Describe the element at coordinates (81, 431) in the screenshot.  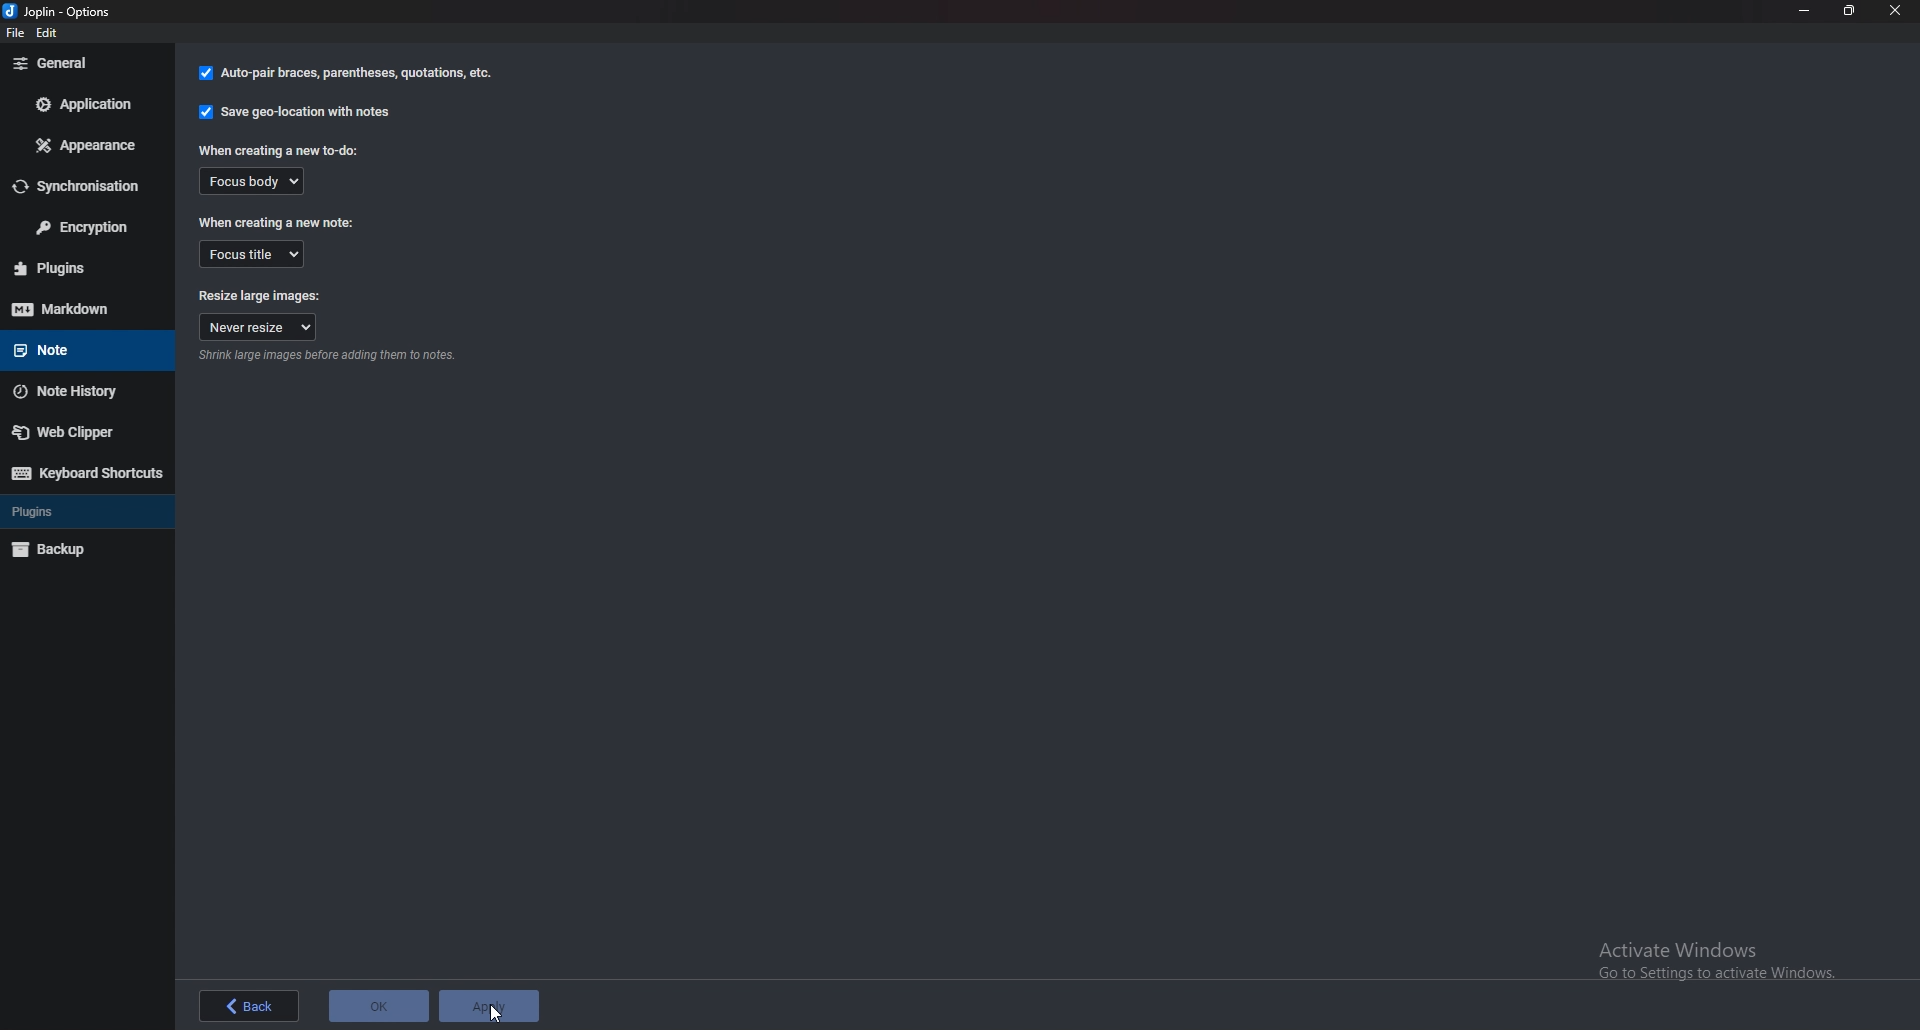
I see `Web clipper` at that location.